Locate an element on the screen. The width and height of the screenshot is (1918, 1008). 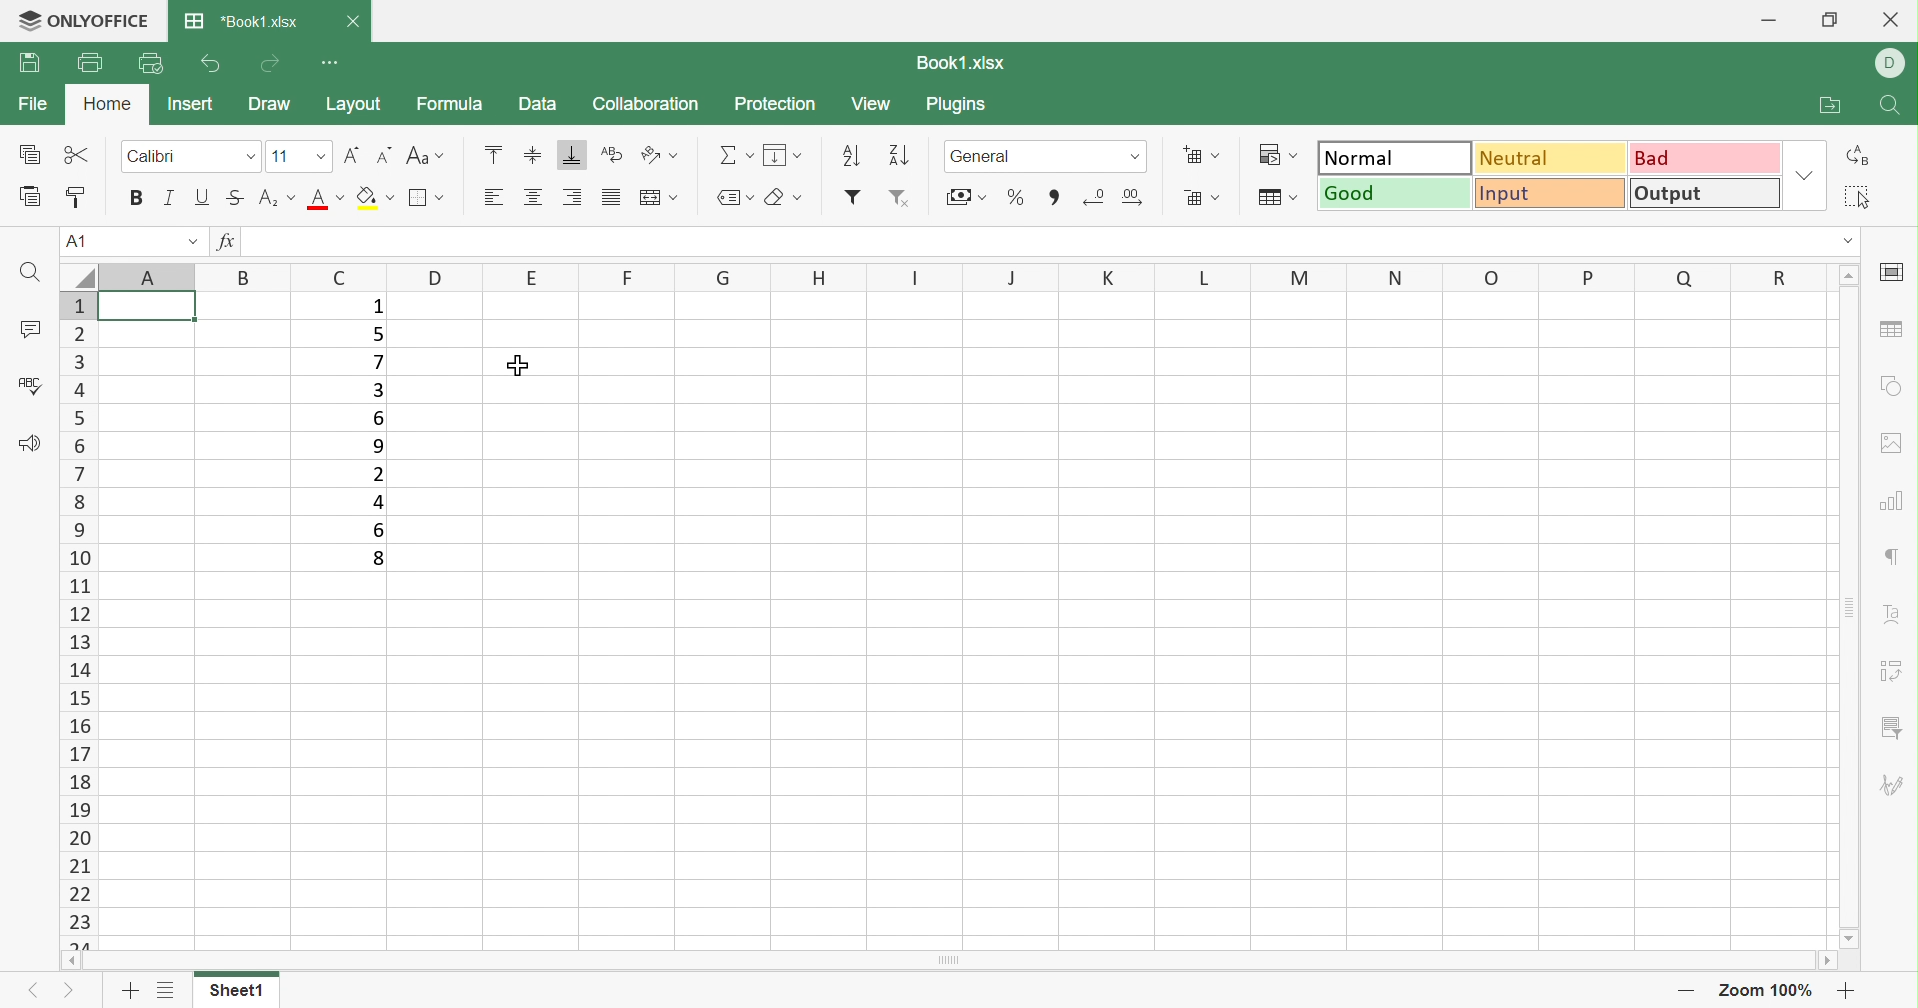
DELL is located at coordinates (1891, 62).